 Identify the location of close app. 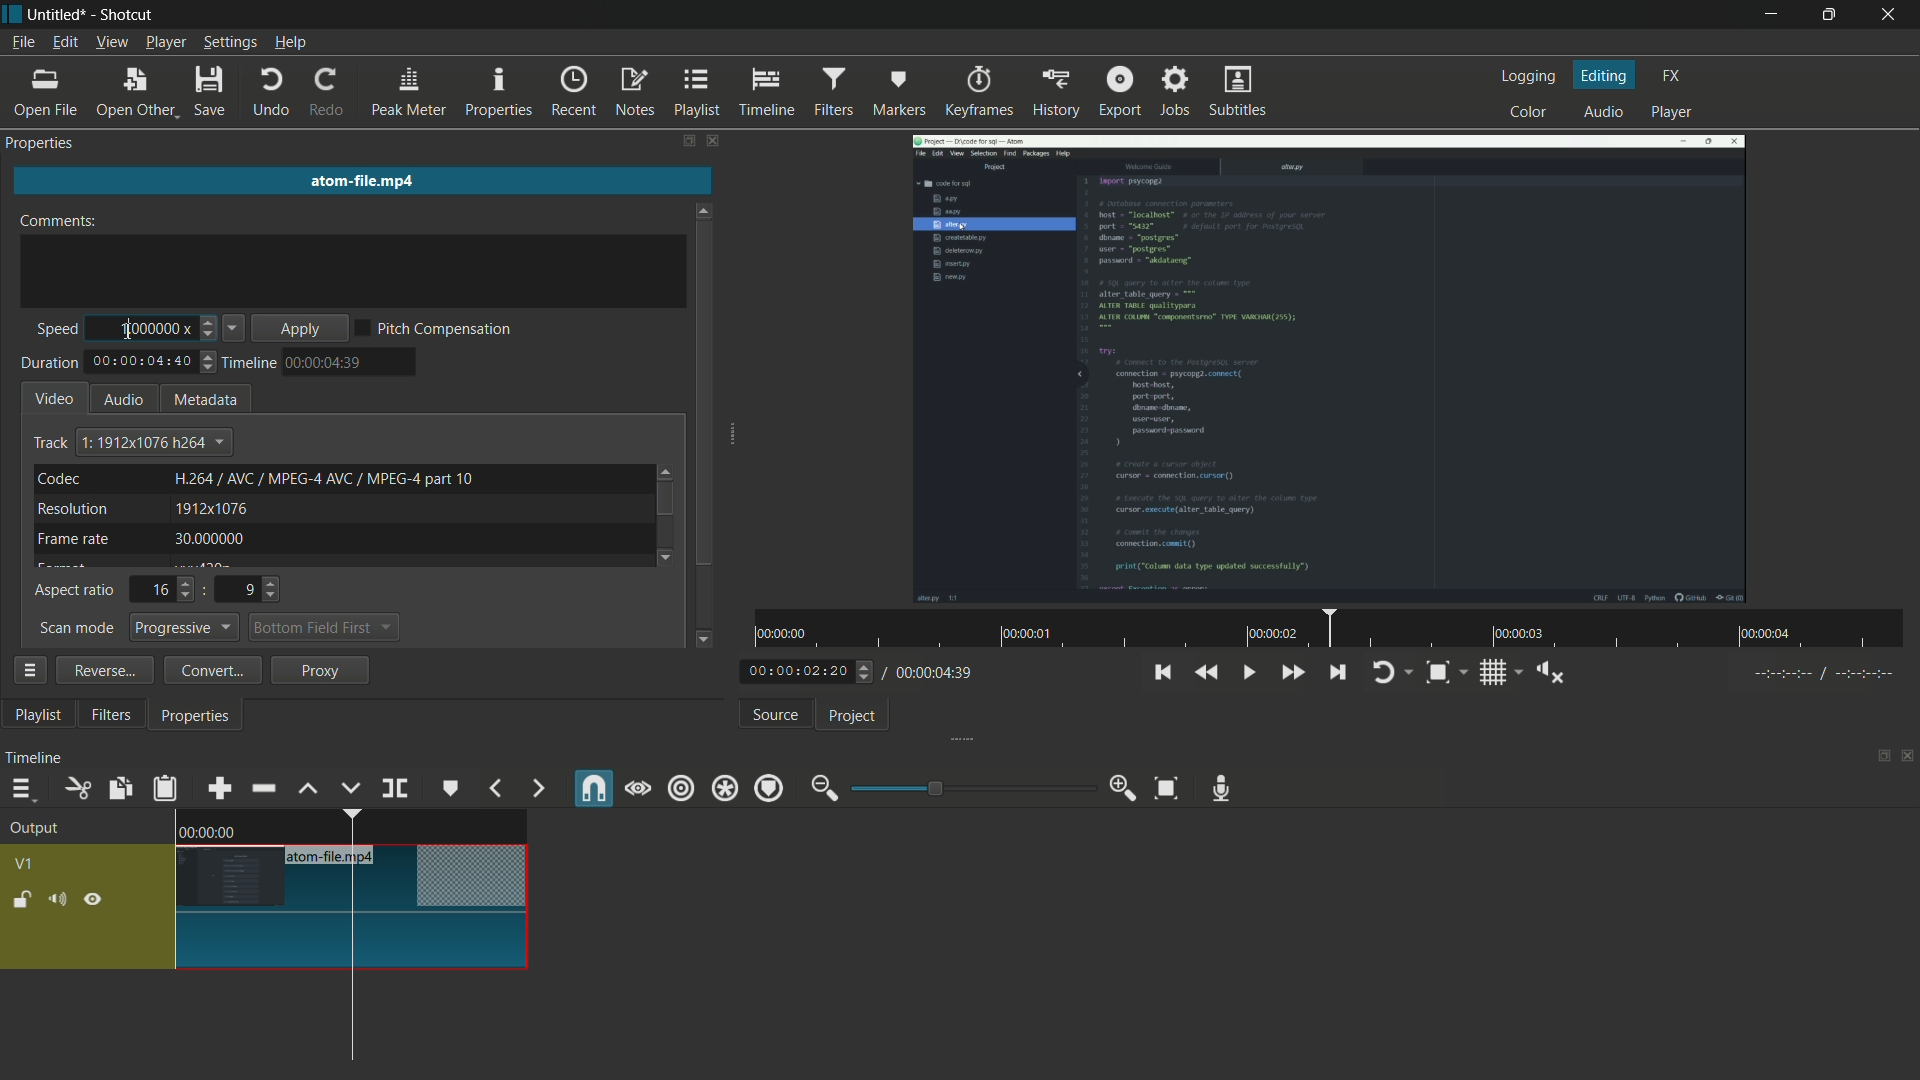
(1894, 15).